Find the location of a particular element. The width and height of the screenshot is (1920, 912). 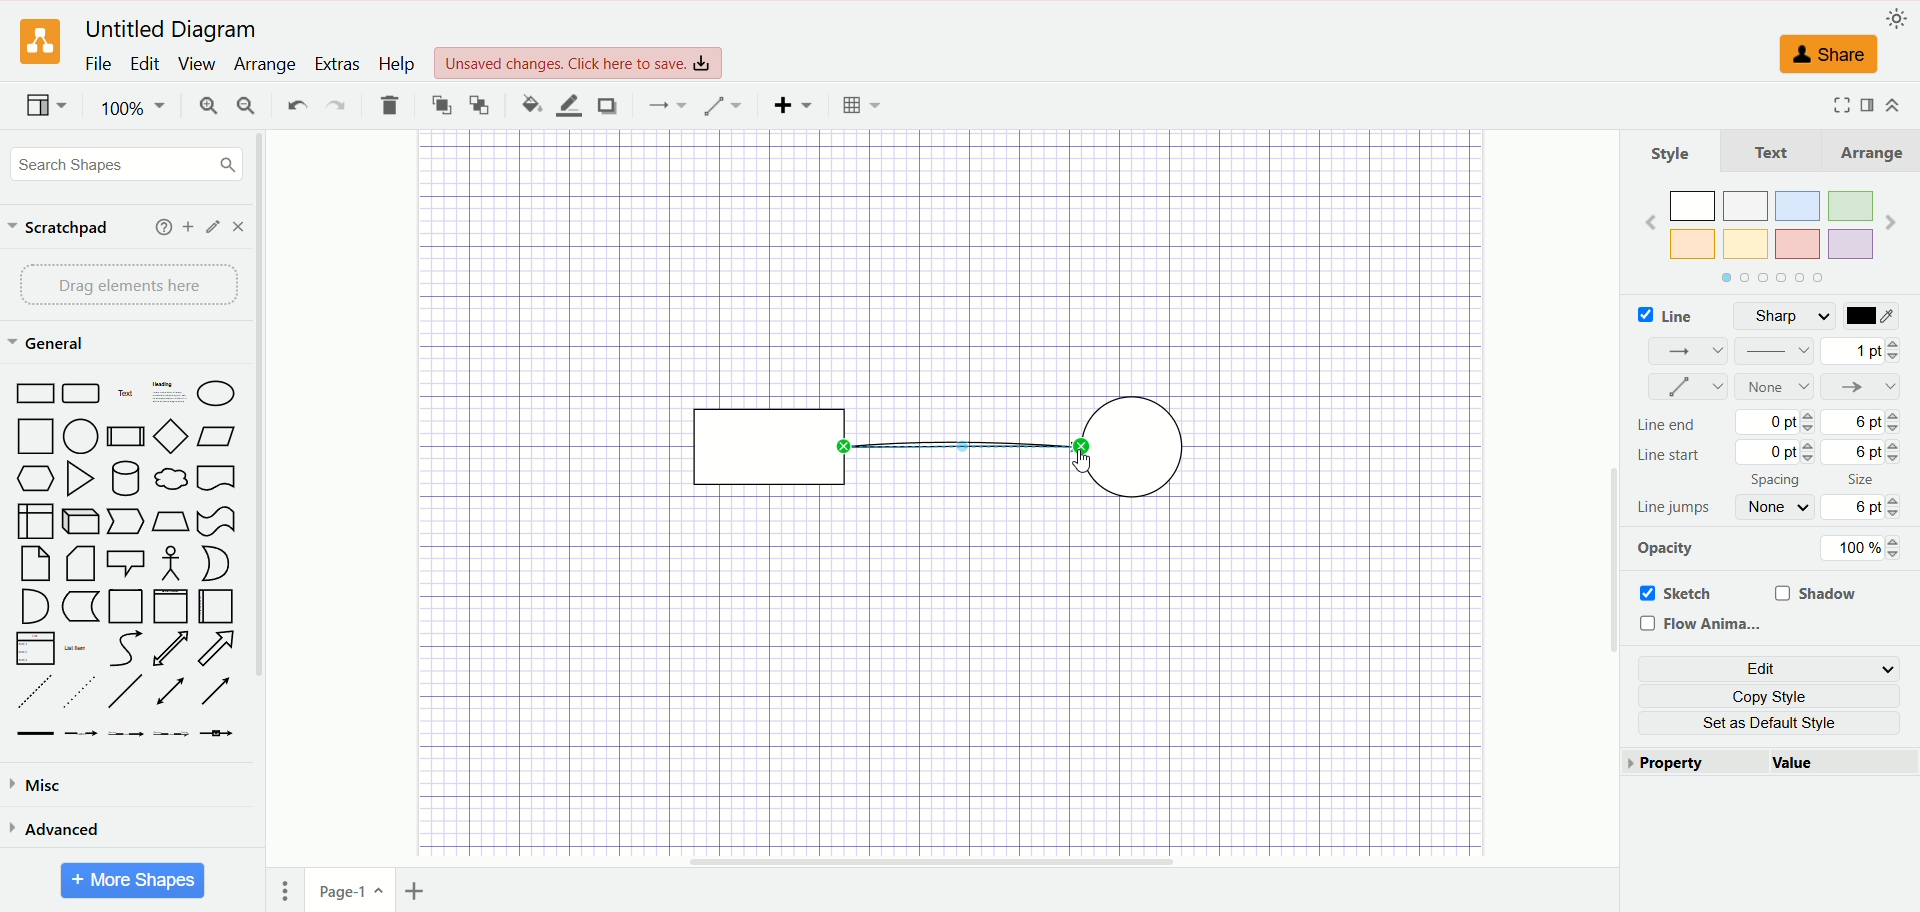

100% is located at coordinates (1857, 549).